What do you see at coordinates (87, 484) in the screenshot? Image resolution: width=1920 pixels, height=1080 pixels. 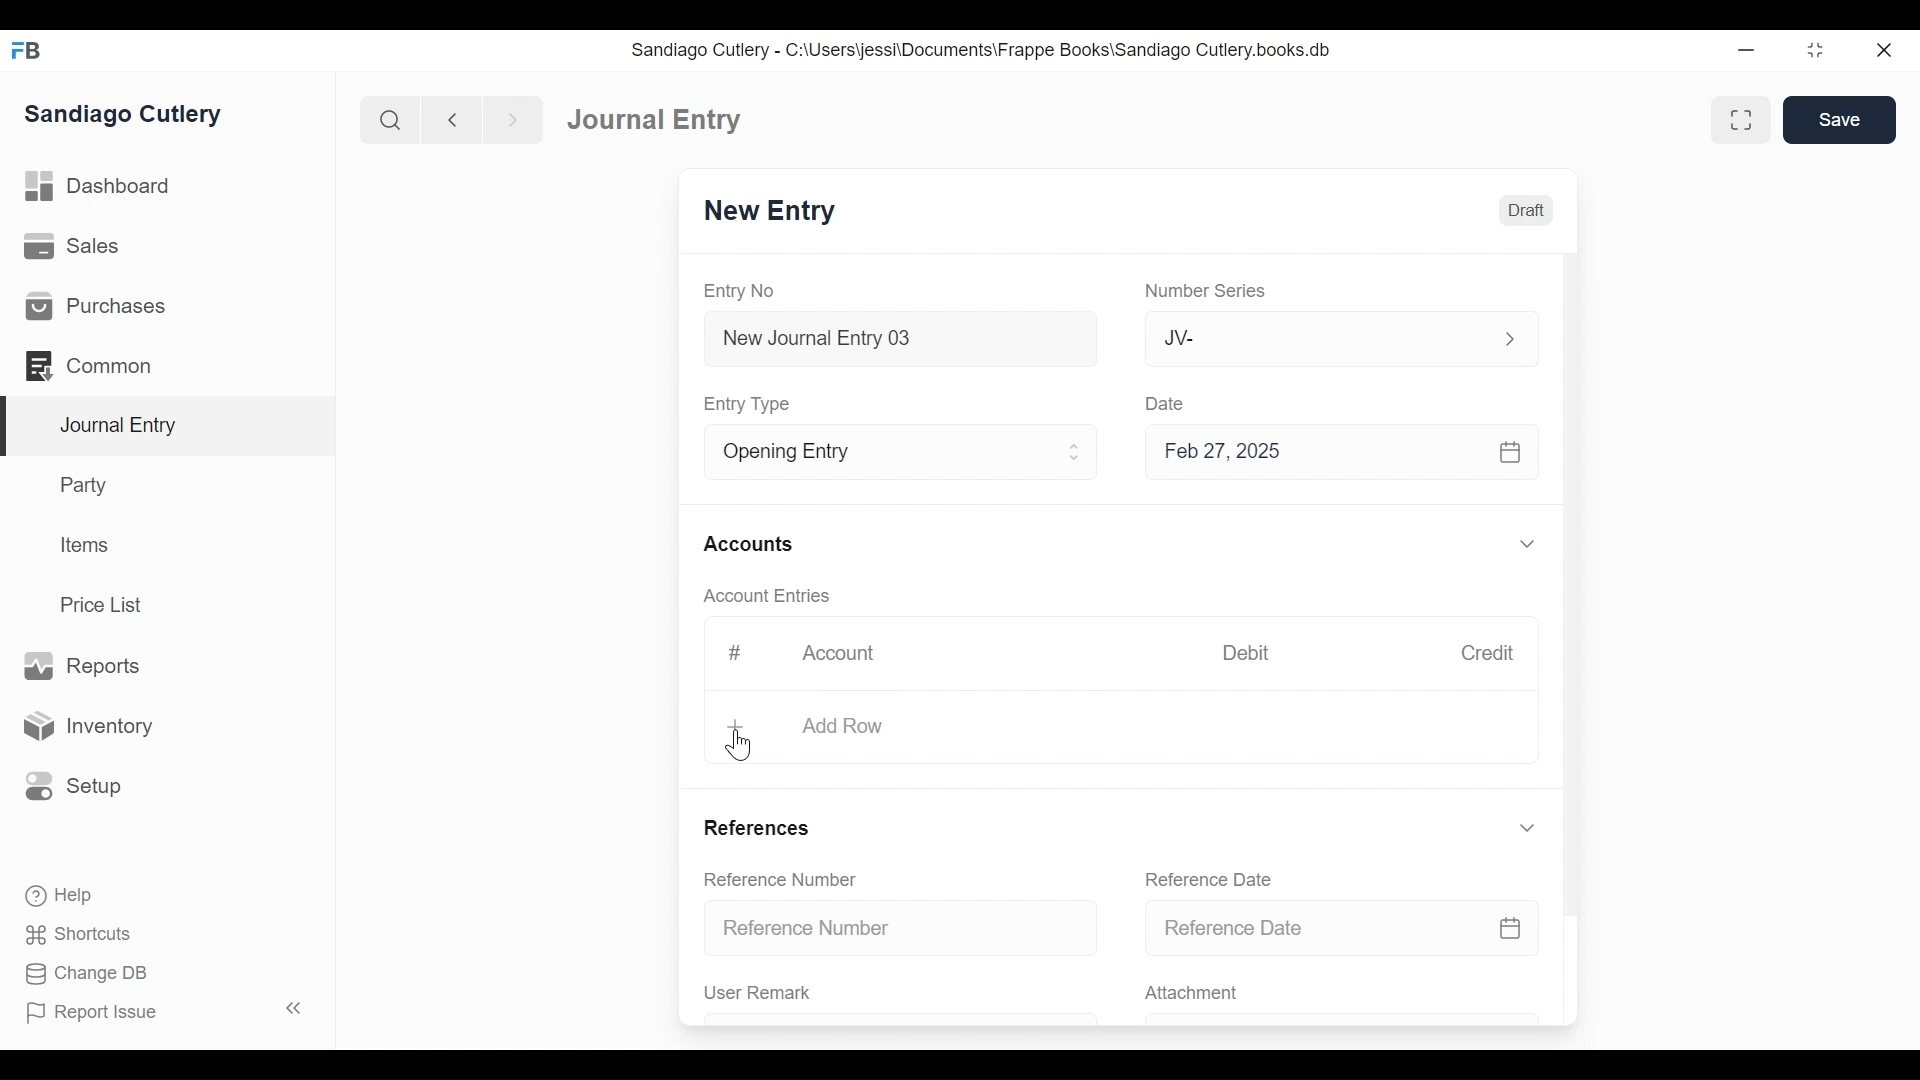 I see `Party` at bounding box center [87, 484].